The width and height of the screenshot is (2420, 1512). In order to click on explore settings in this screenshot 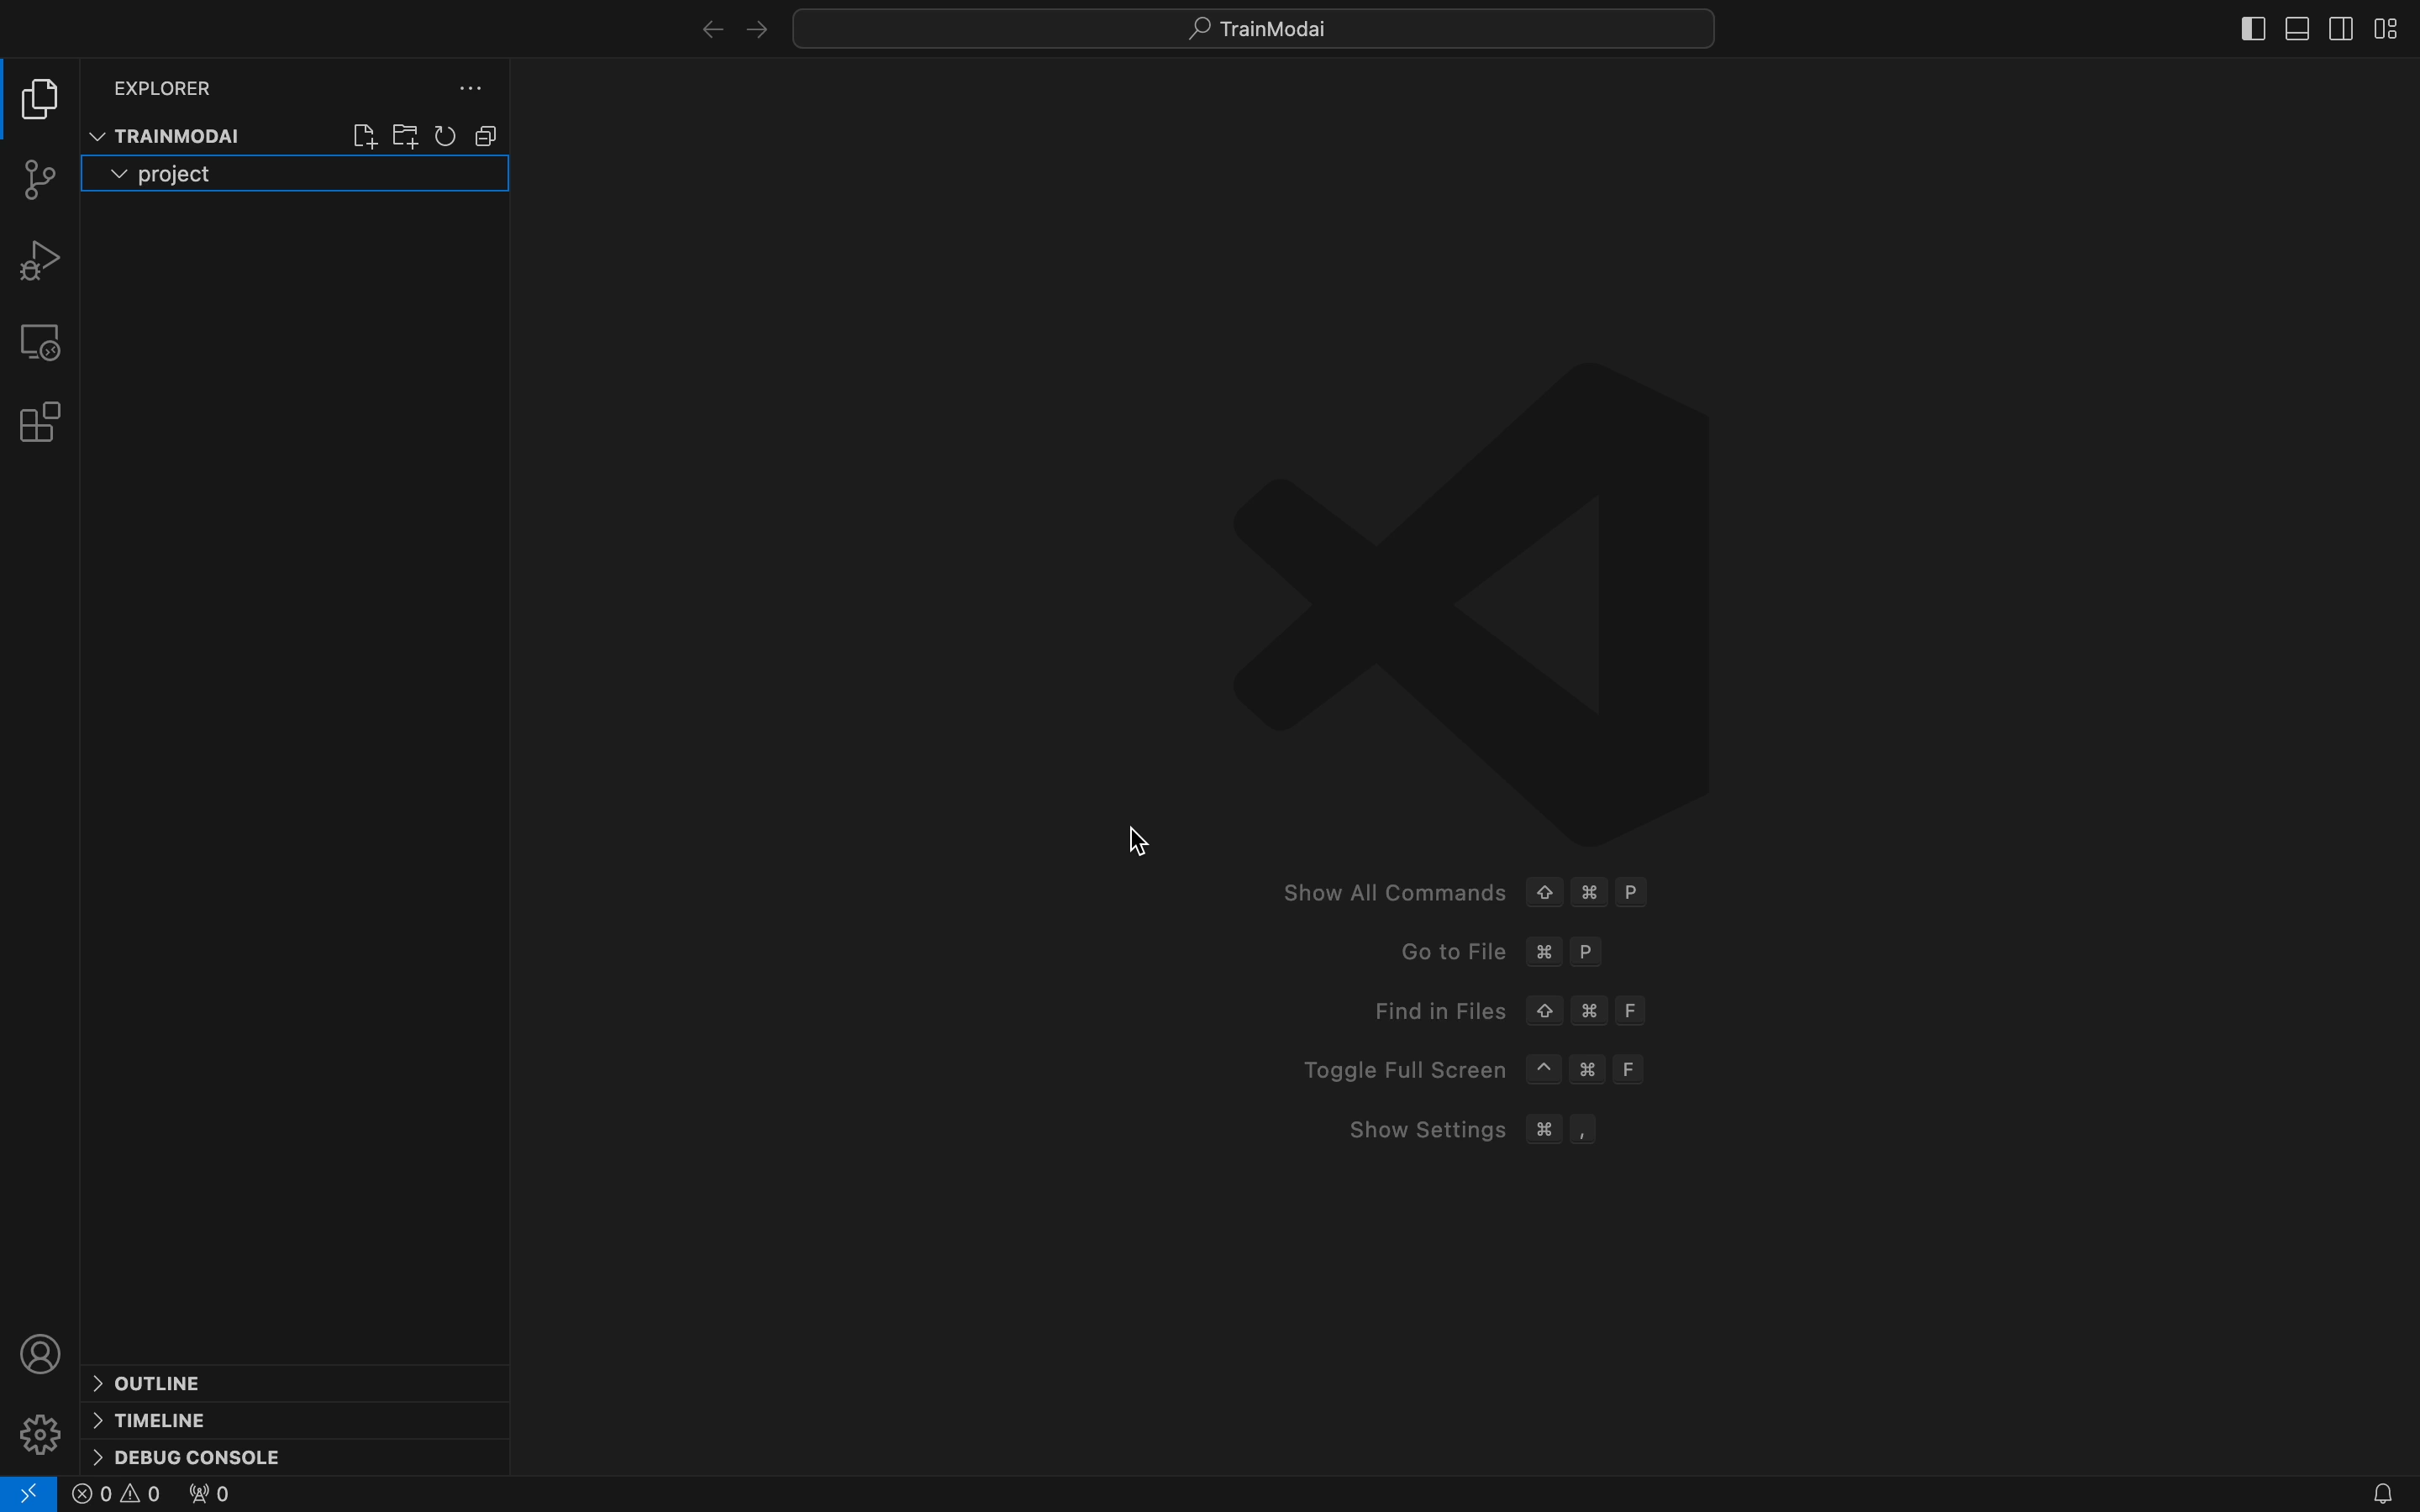, I will do `click(463, 91)`.